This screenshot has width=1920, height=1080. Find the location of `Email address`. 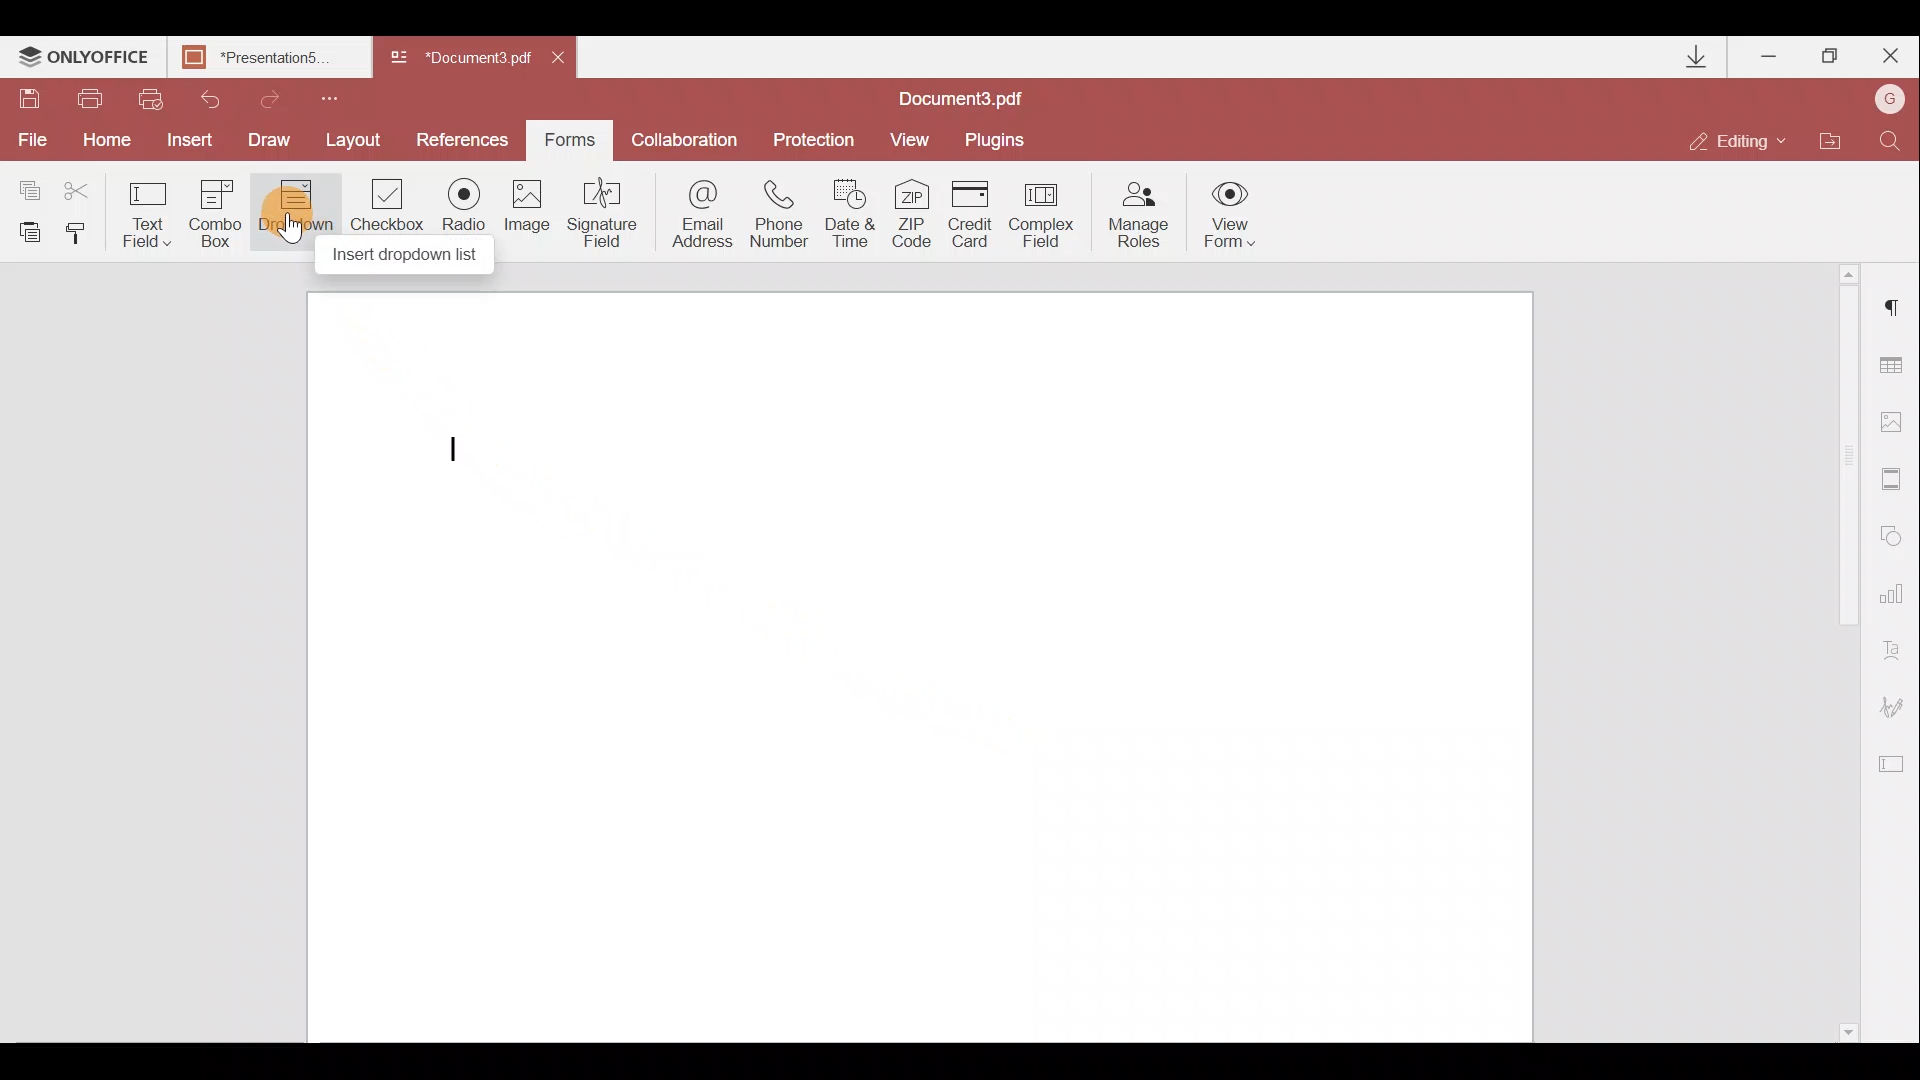

Email address is located at coordinates (695, 219).